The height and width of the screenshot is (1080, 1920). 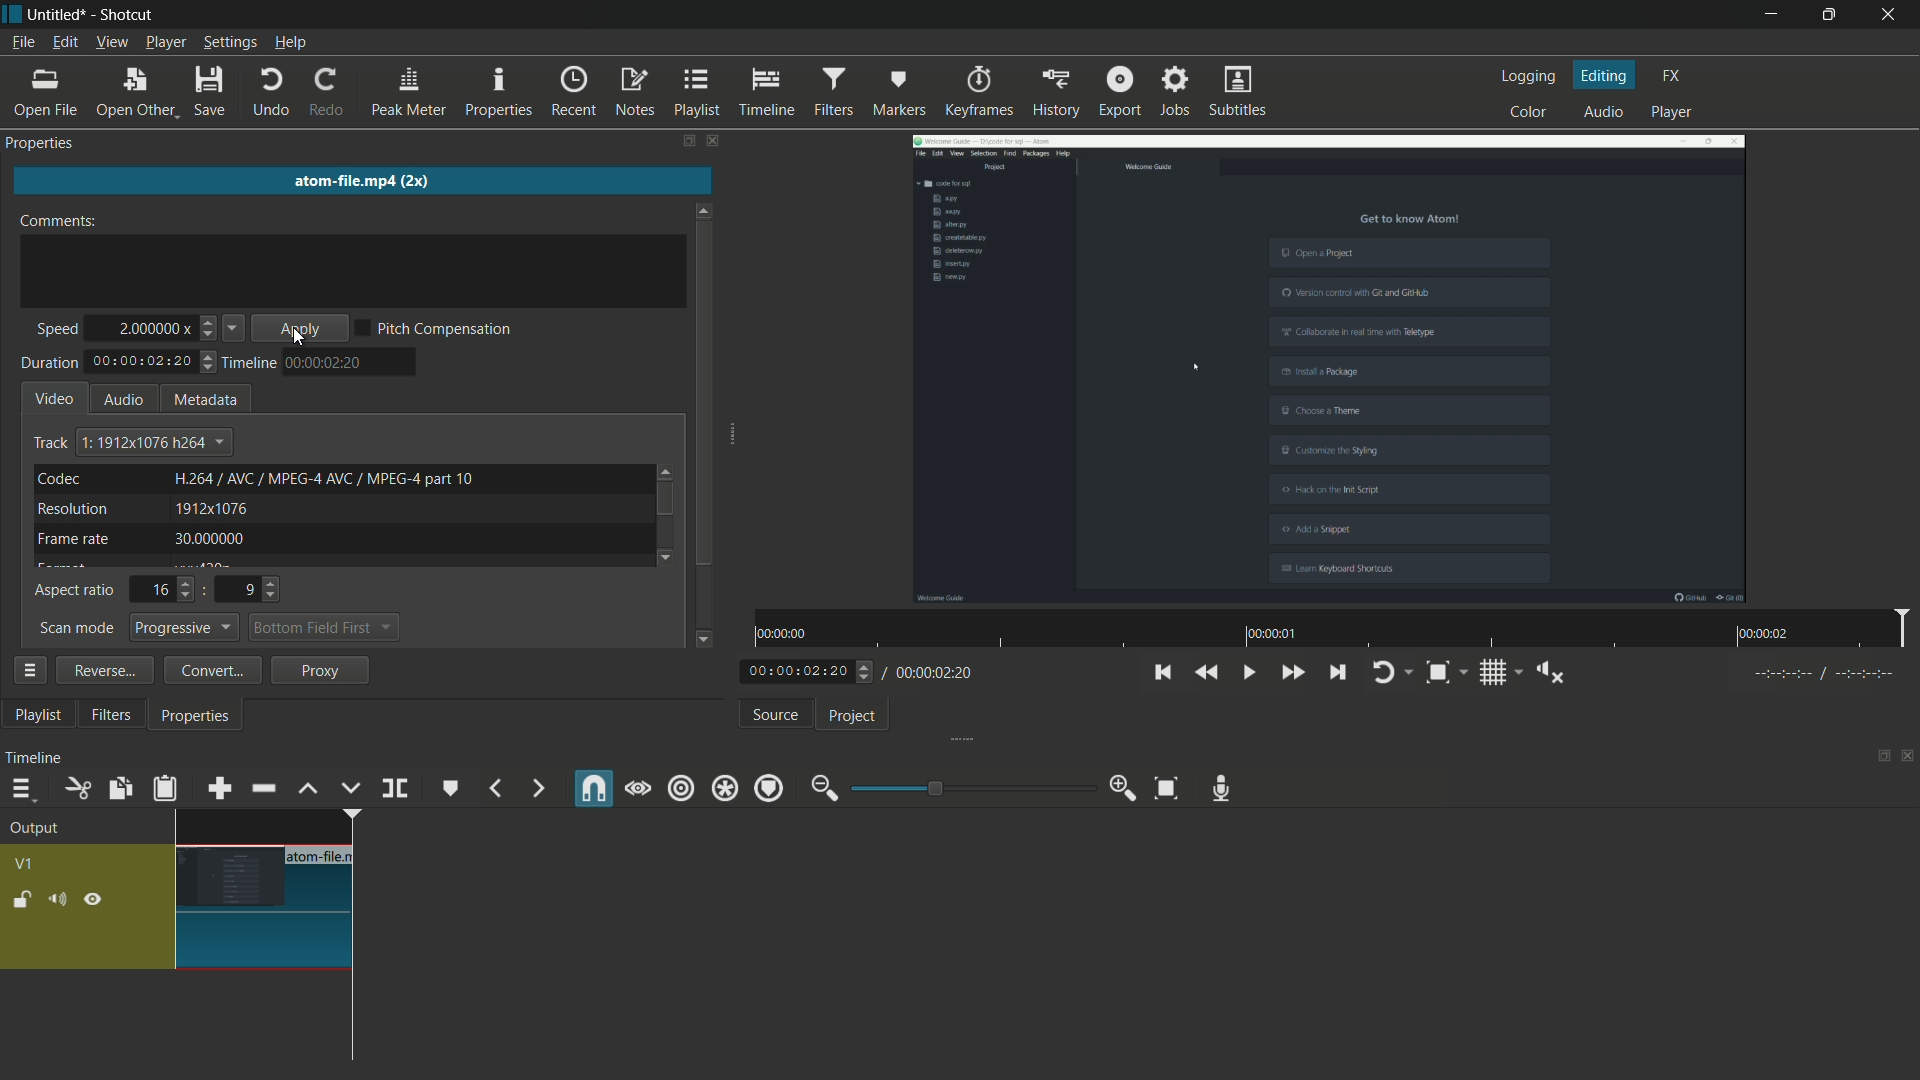 What do you see at coordinates (1295, 674) in the screenshot?
I see `quickly play forward` at bounding box center [1295, 674].